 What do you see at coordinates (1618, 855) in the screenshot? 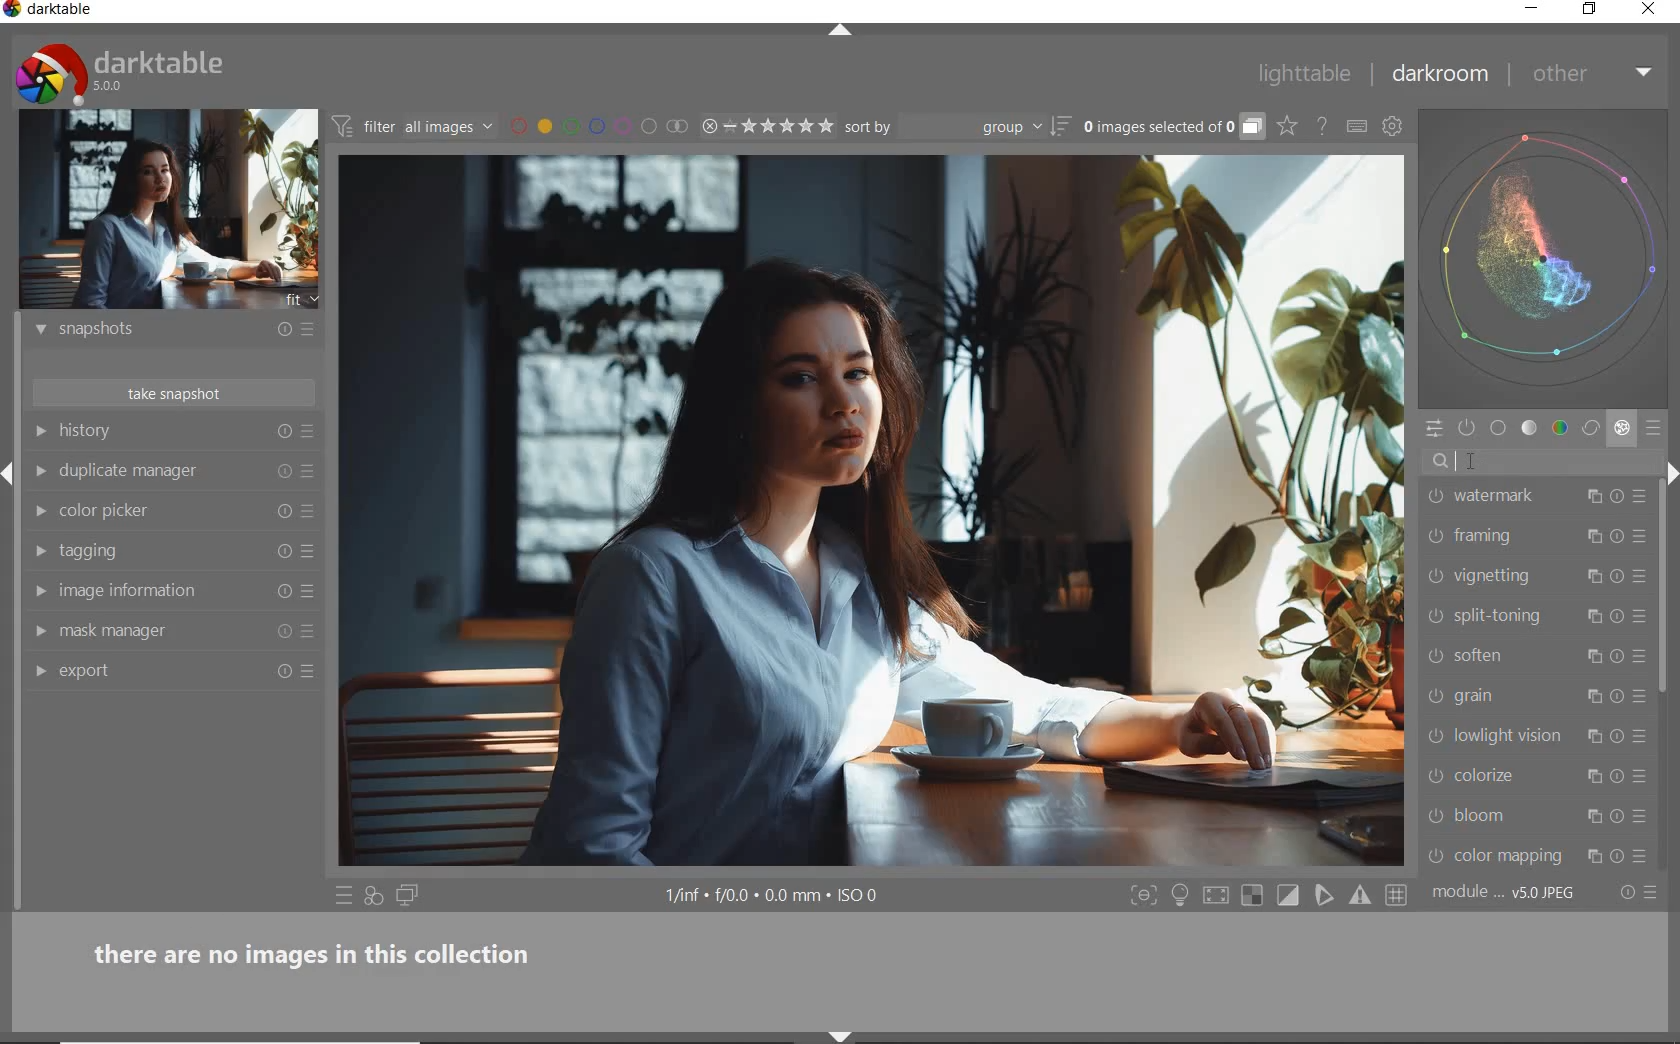
I see `reset` at bounding box center [1618, 855].